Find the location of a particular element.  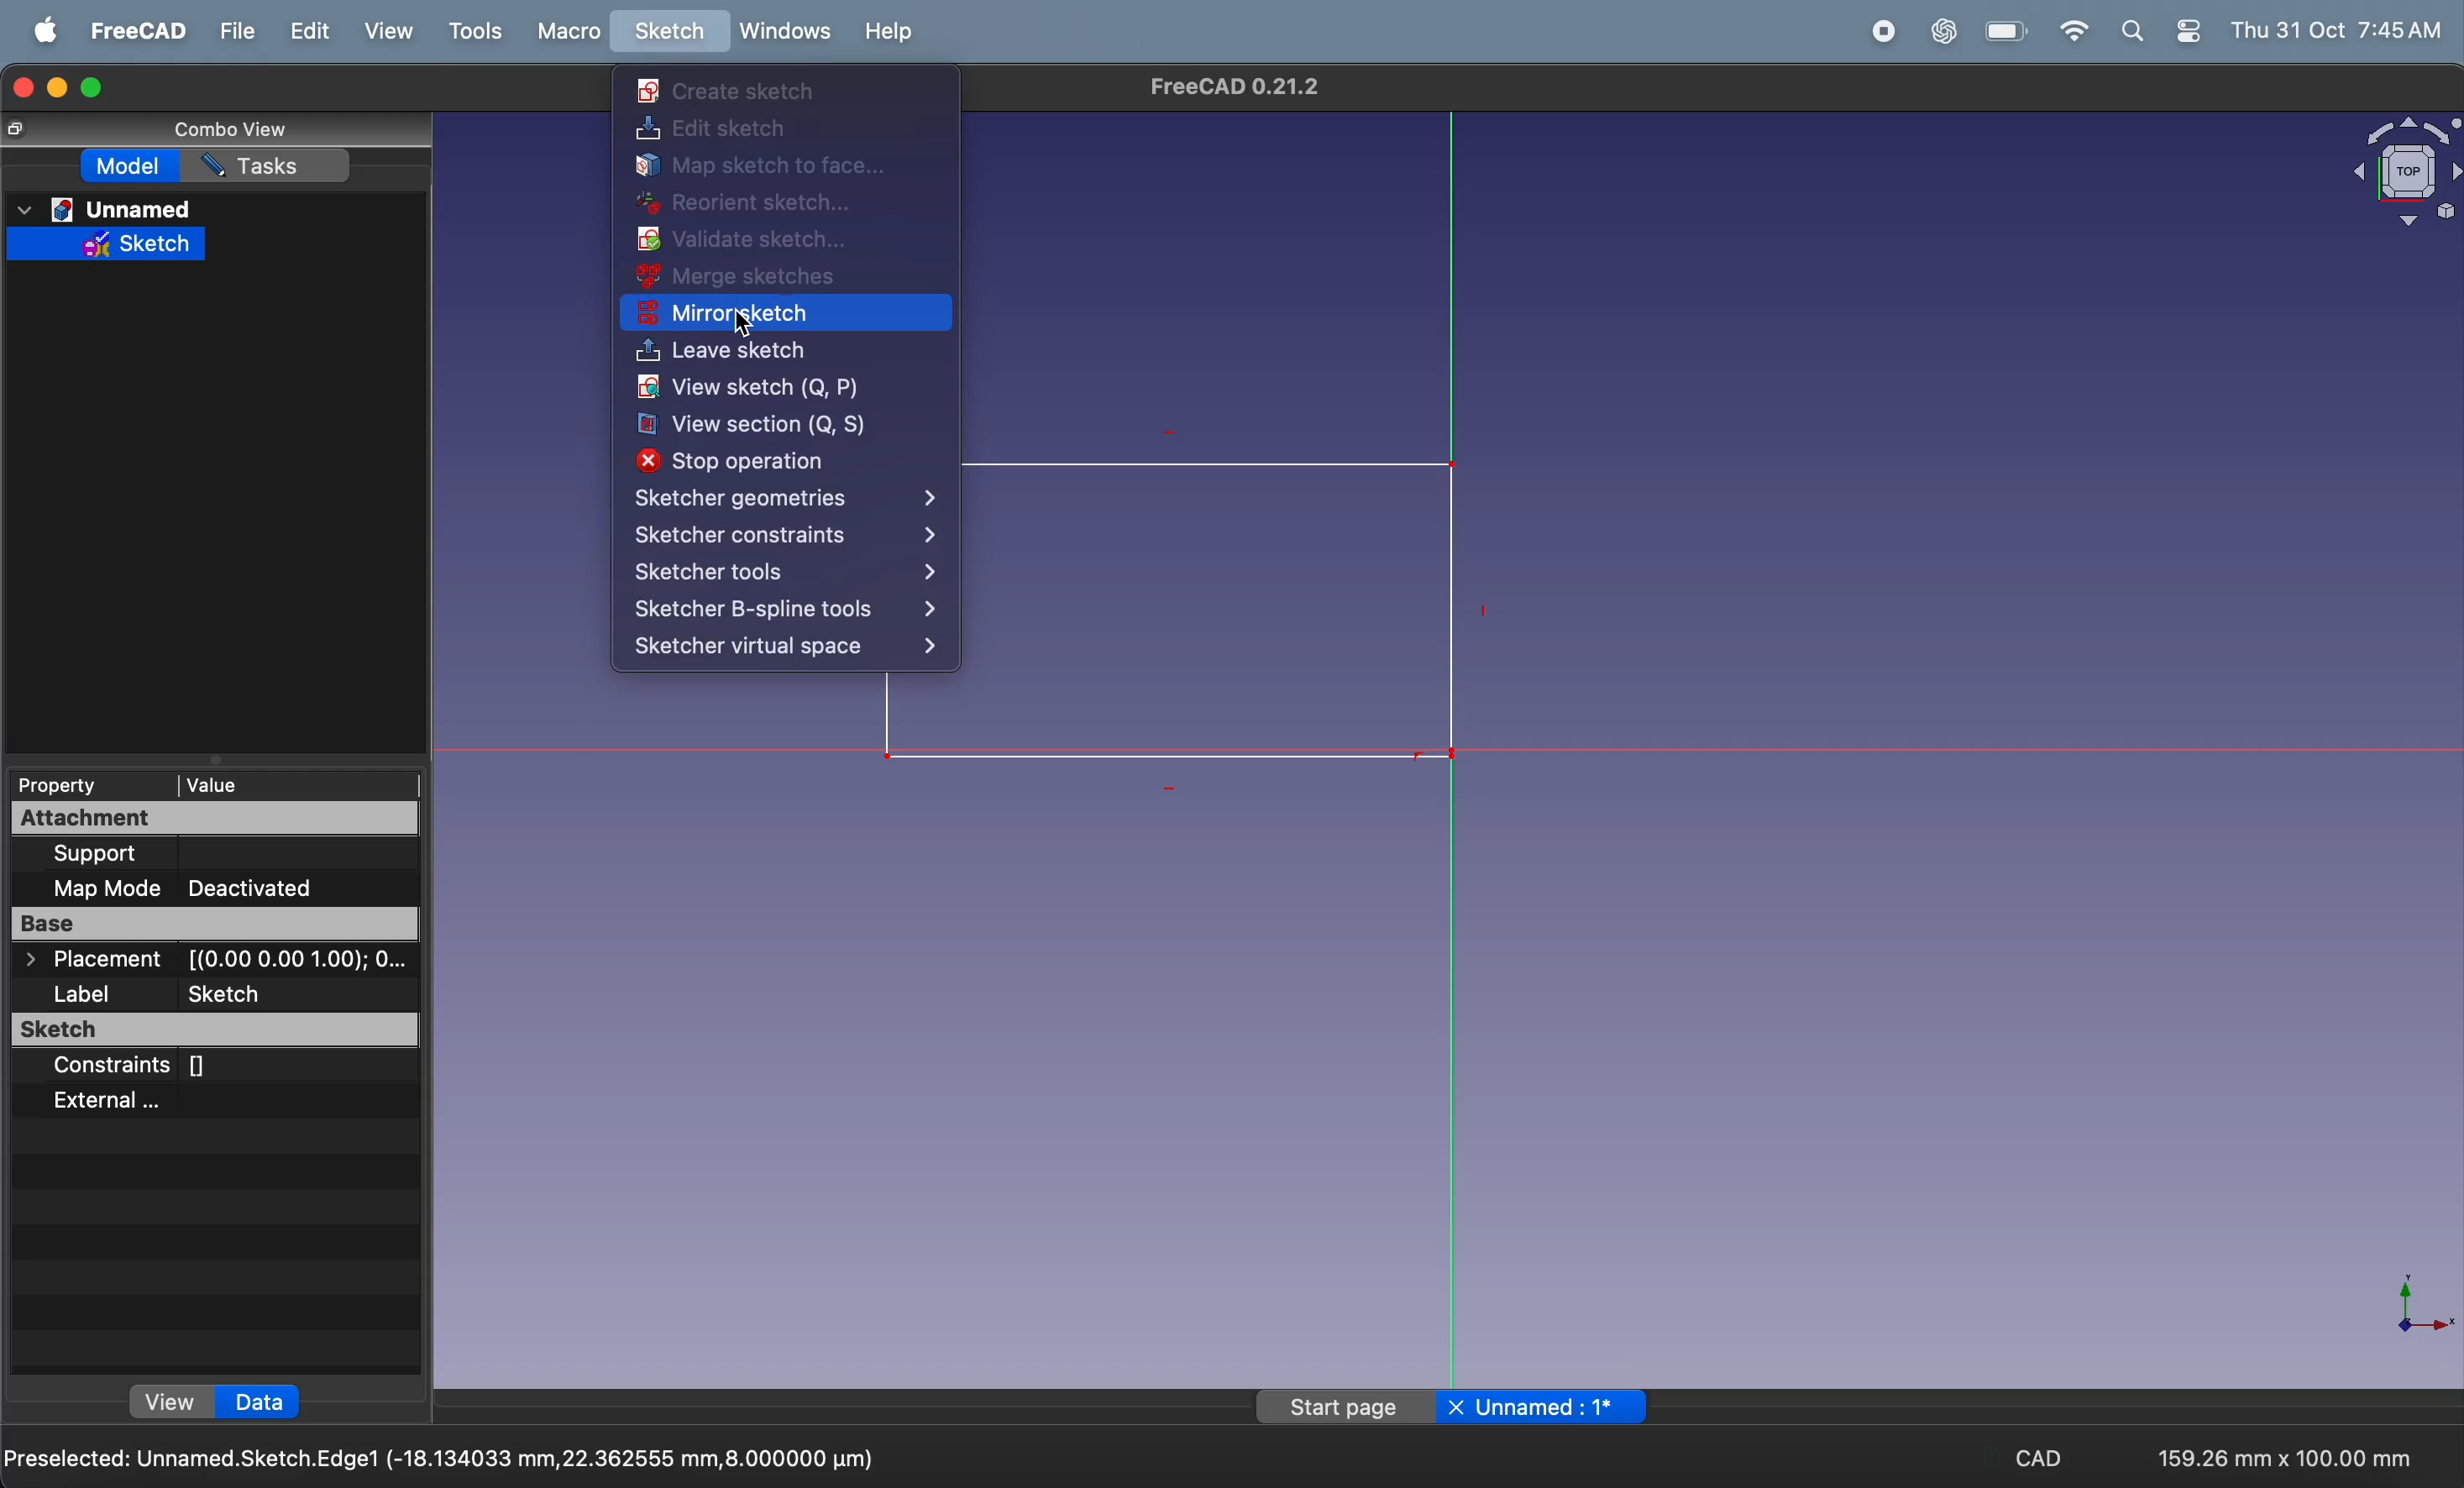

task is located at coordinates (276, 167).